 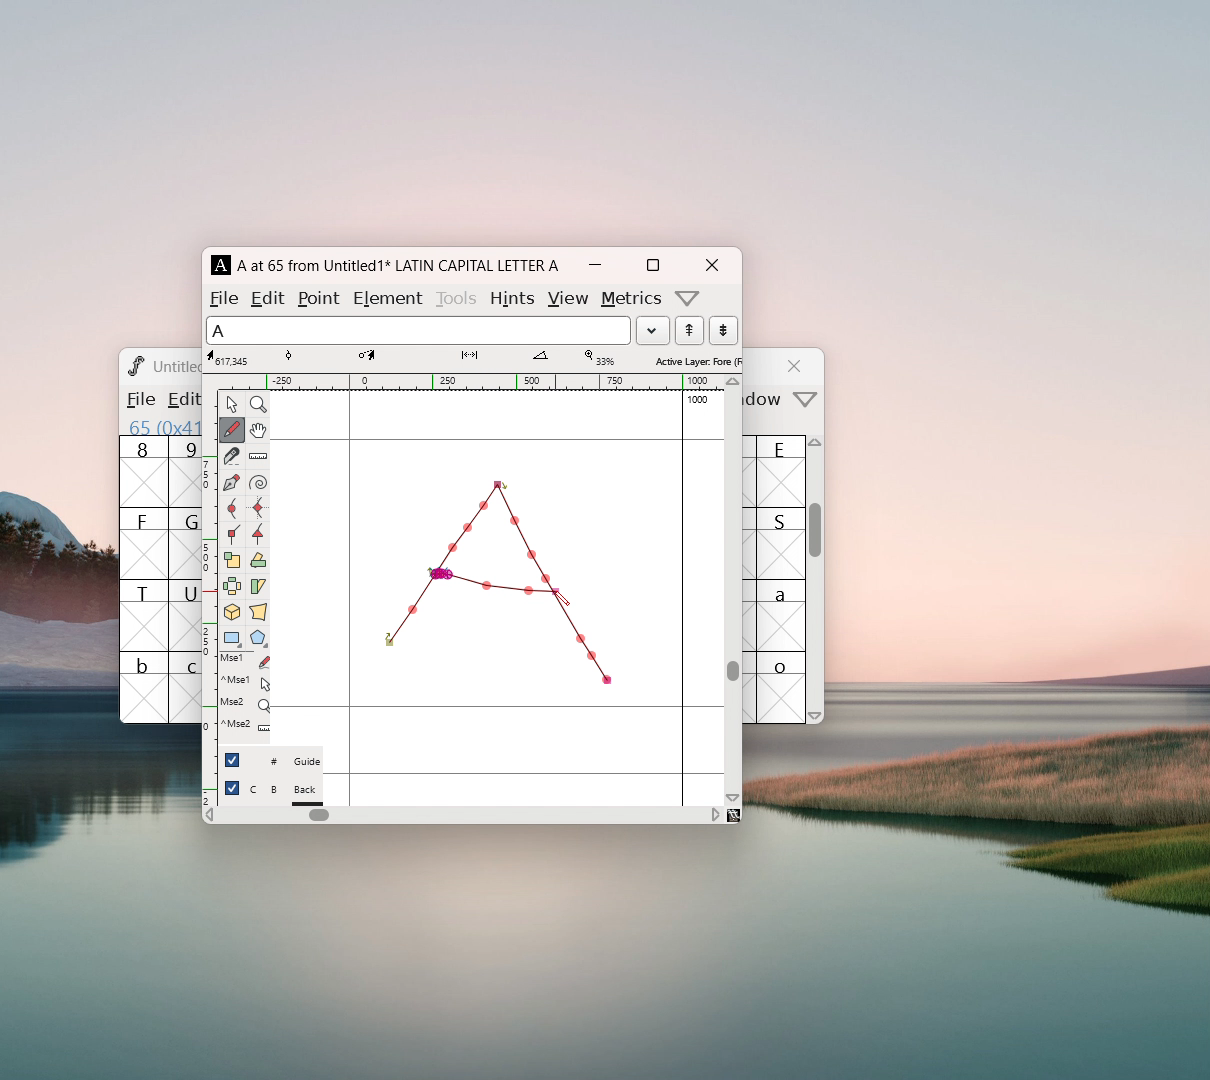 I want to click on S, so click(x=781, y=543).